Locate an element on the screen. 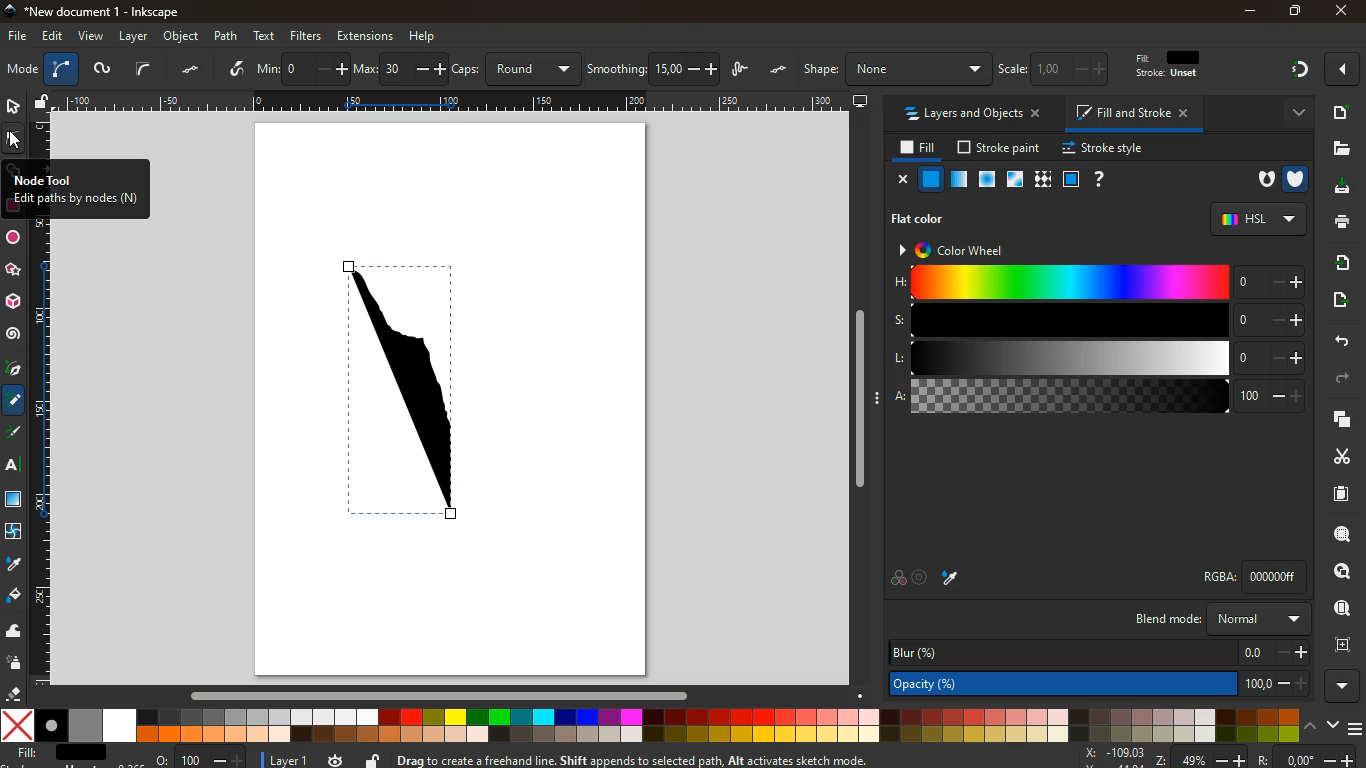 The width and height of the screenshot is (1366, 768). color wheel is located at coordinates (963, 249).